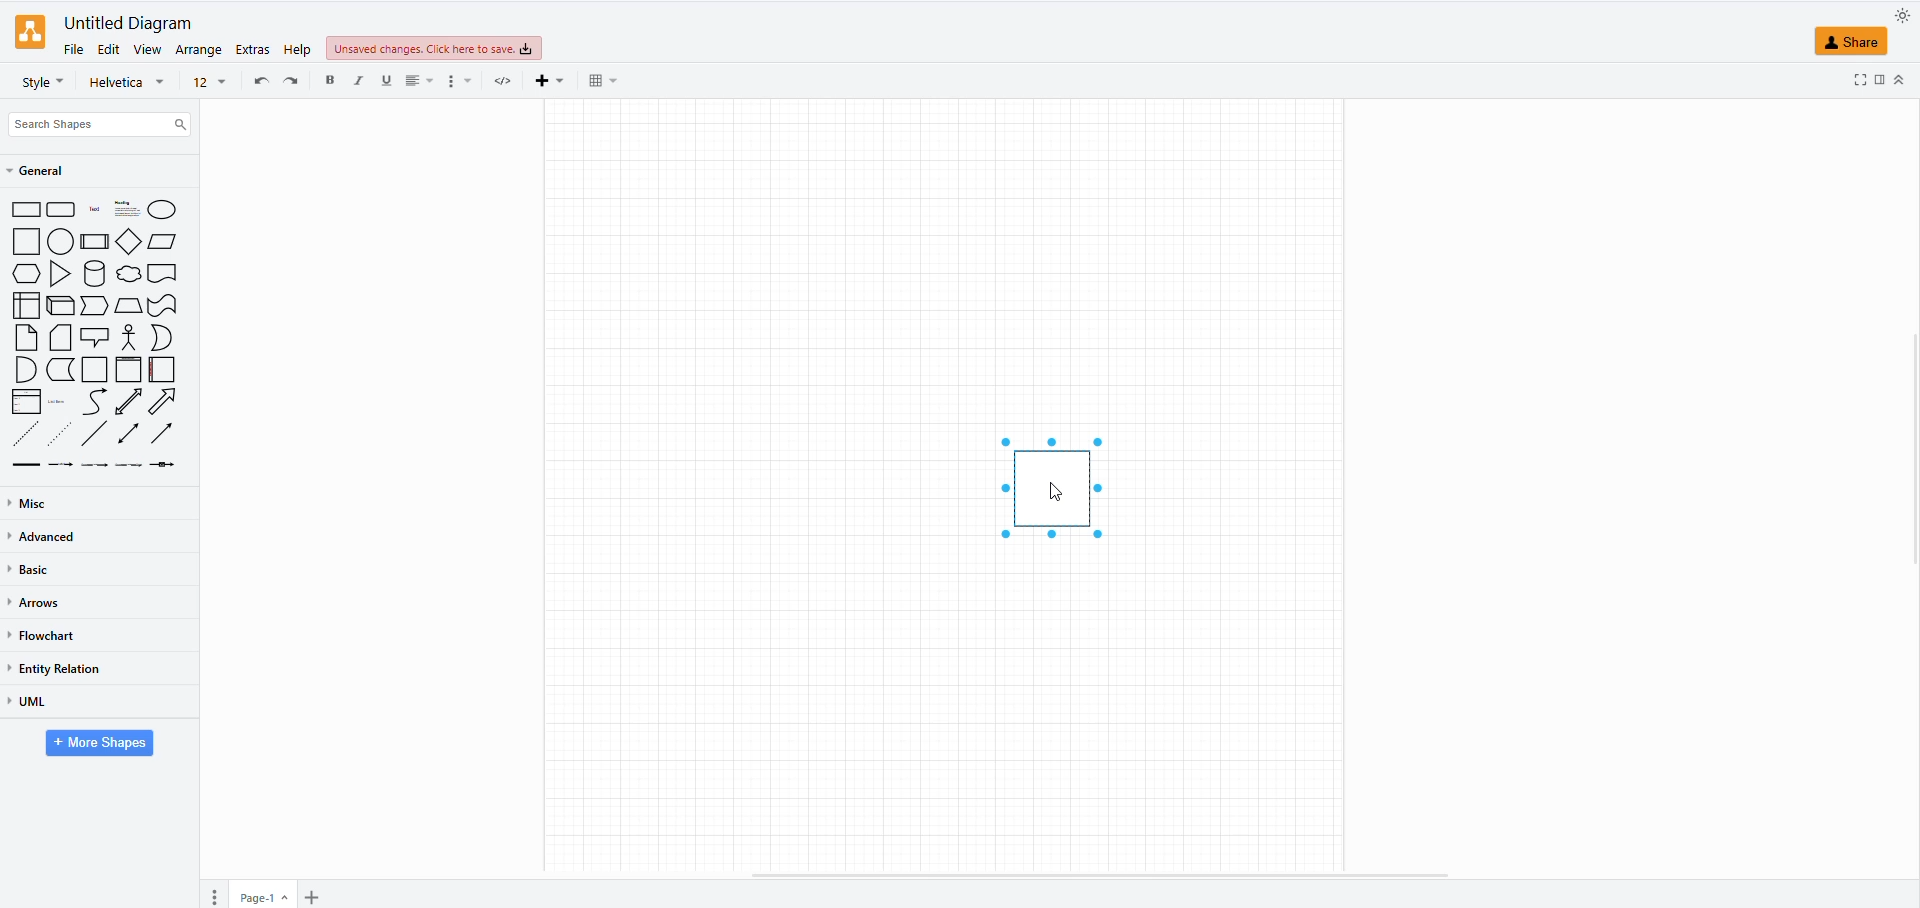 The height and width of the screenshot is (908, 1920). I want to click on horizontal container, so click(160, 369).